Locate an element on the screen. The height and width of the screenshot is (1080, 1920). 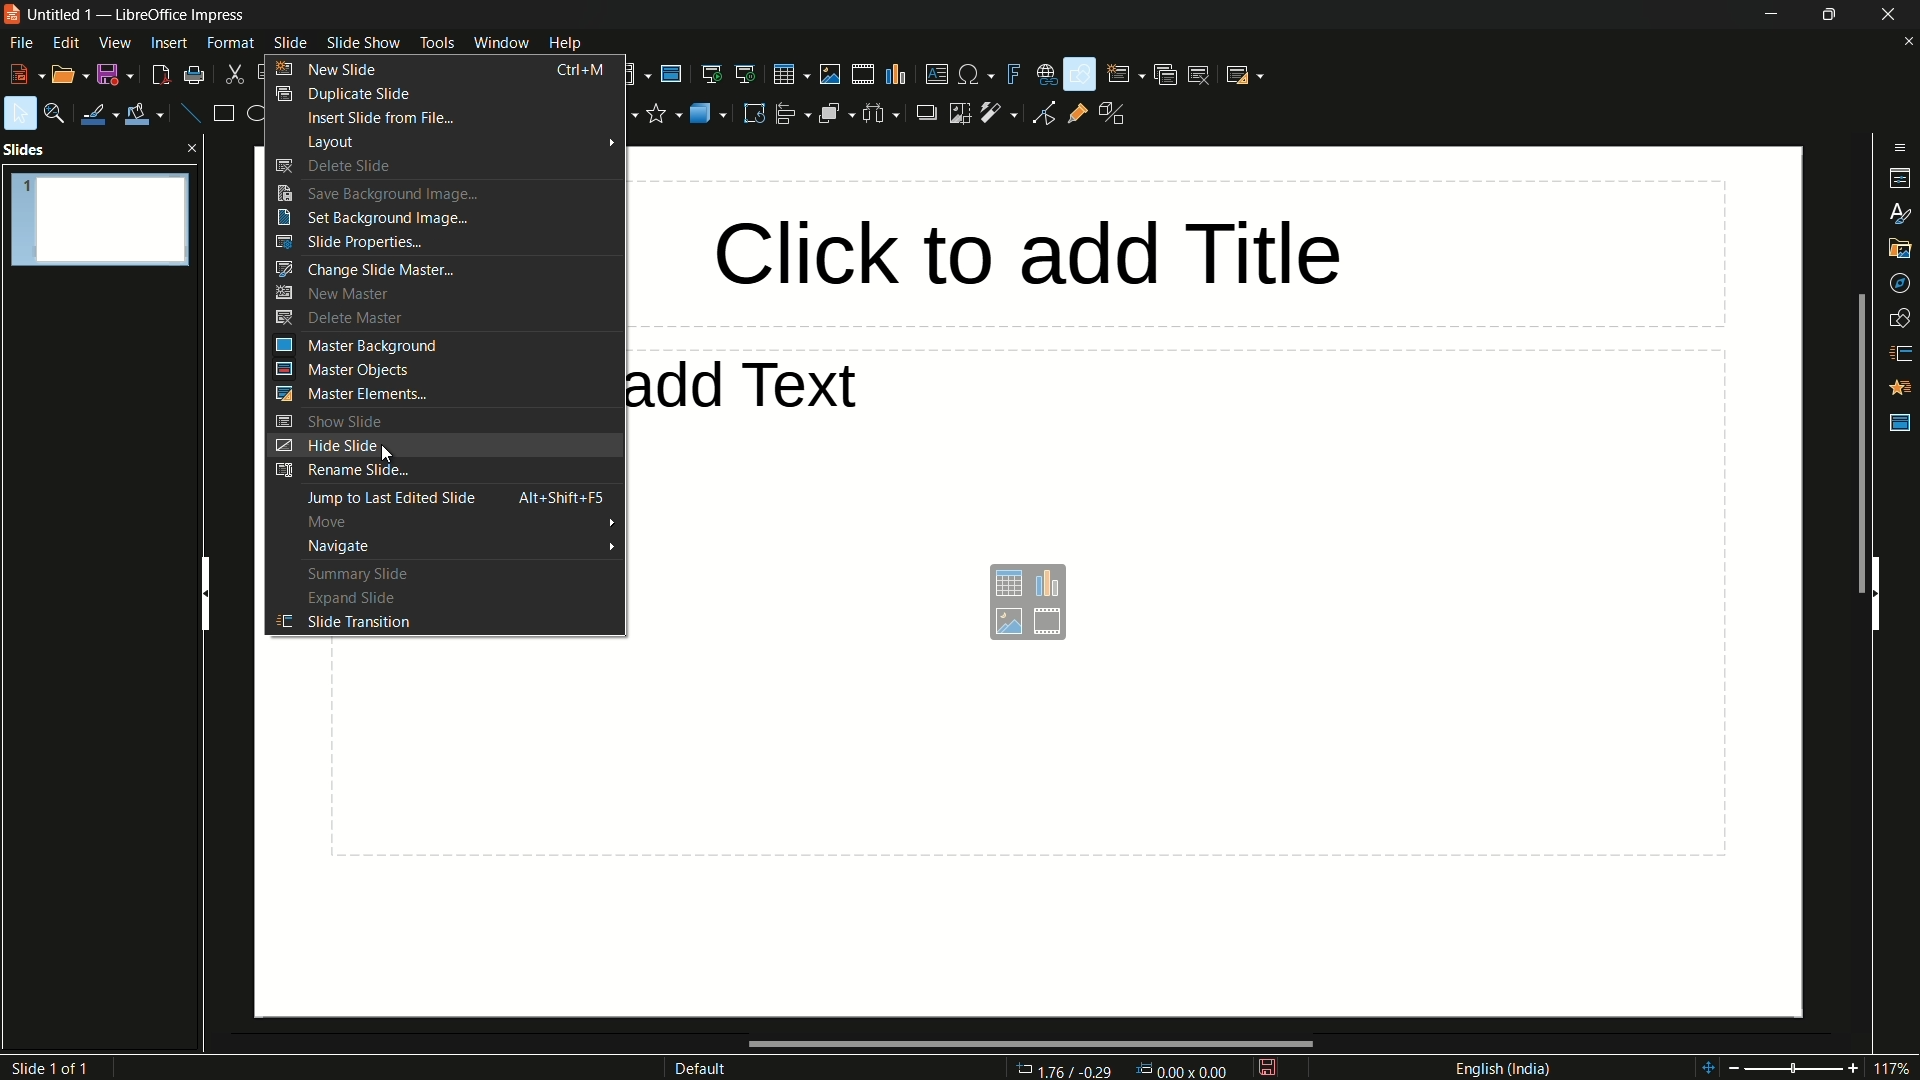
display views is located at coordinates (641, 74).